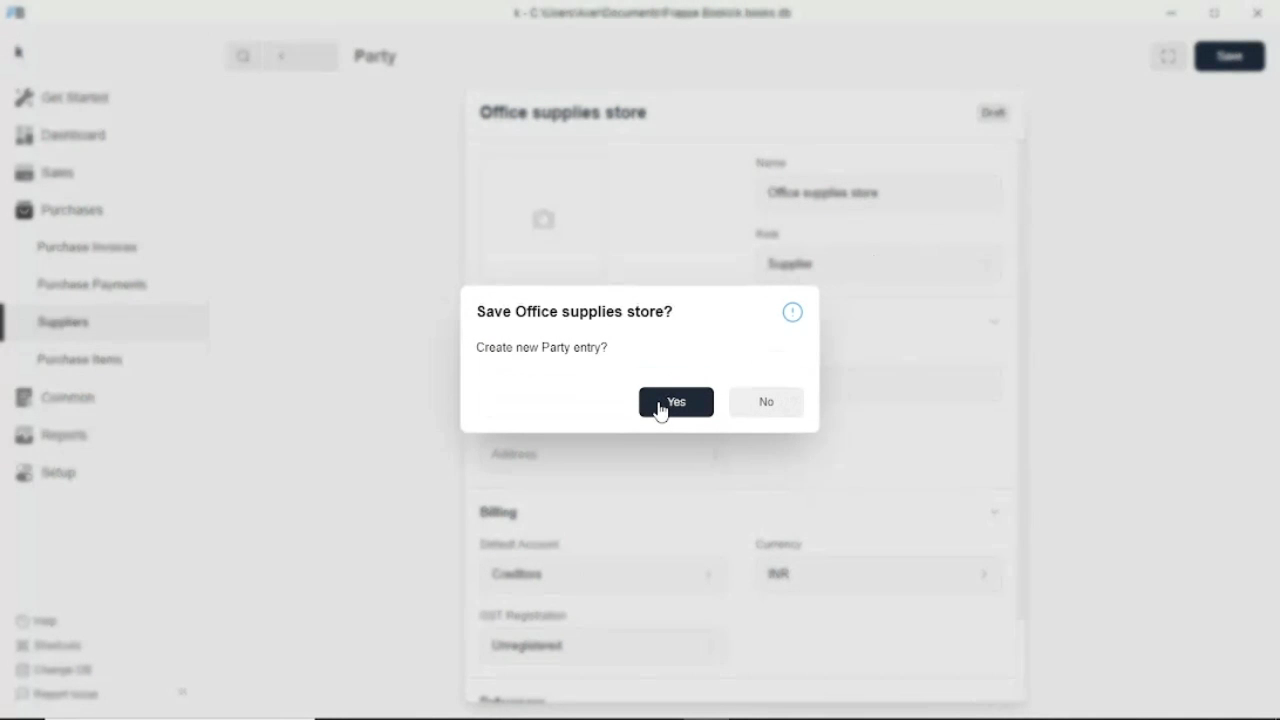  Describe the element at coordinates (48, 646) in the screenshot. I see `Shortcuts` at that location.